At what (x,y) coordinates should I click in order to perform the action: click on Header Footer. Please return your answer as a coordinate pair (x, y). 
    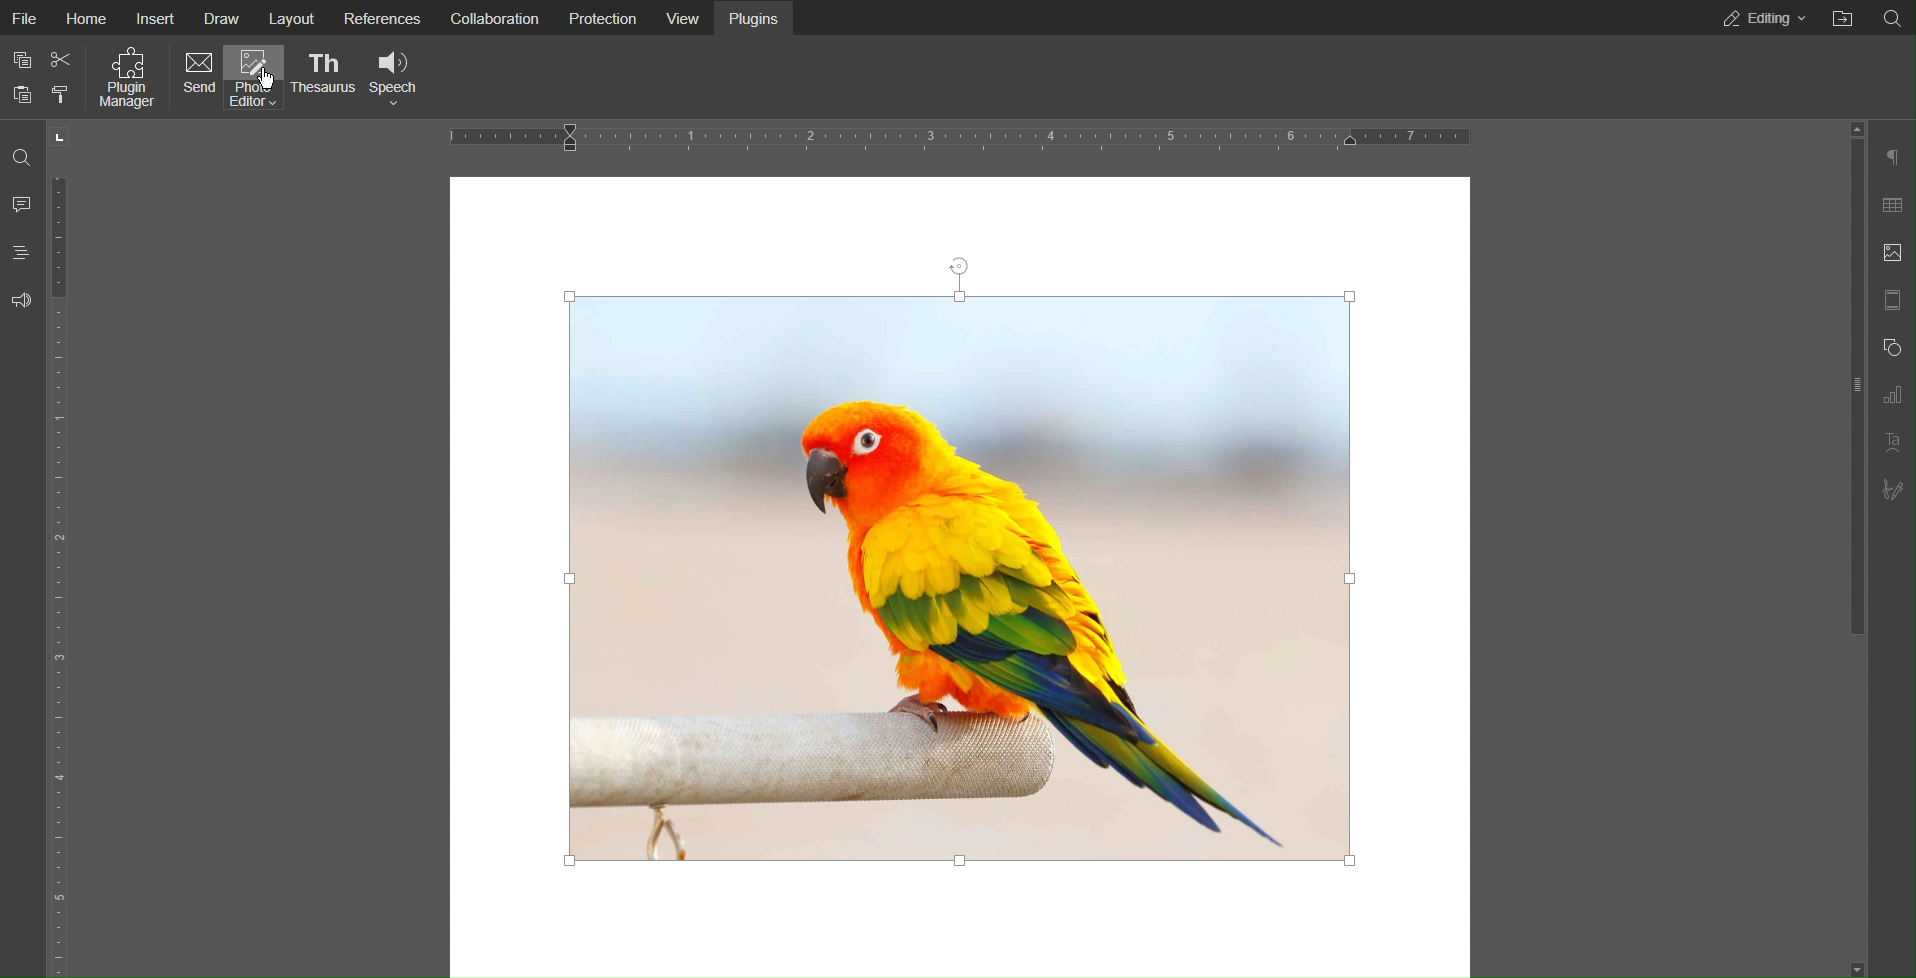
    Looking at the image, I should click on (1891, 299).